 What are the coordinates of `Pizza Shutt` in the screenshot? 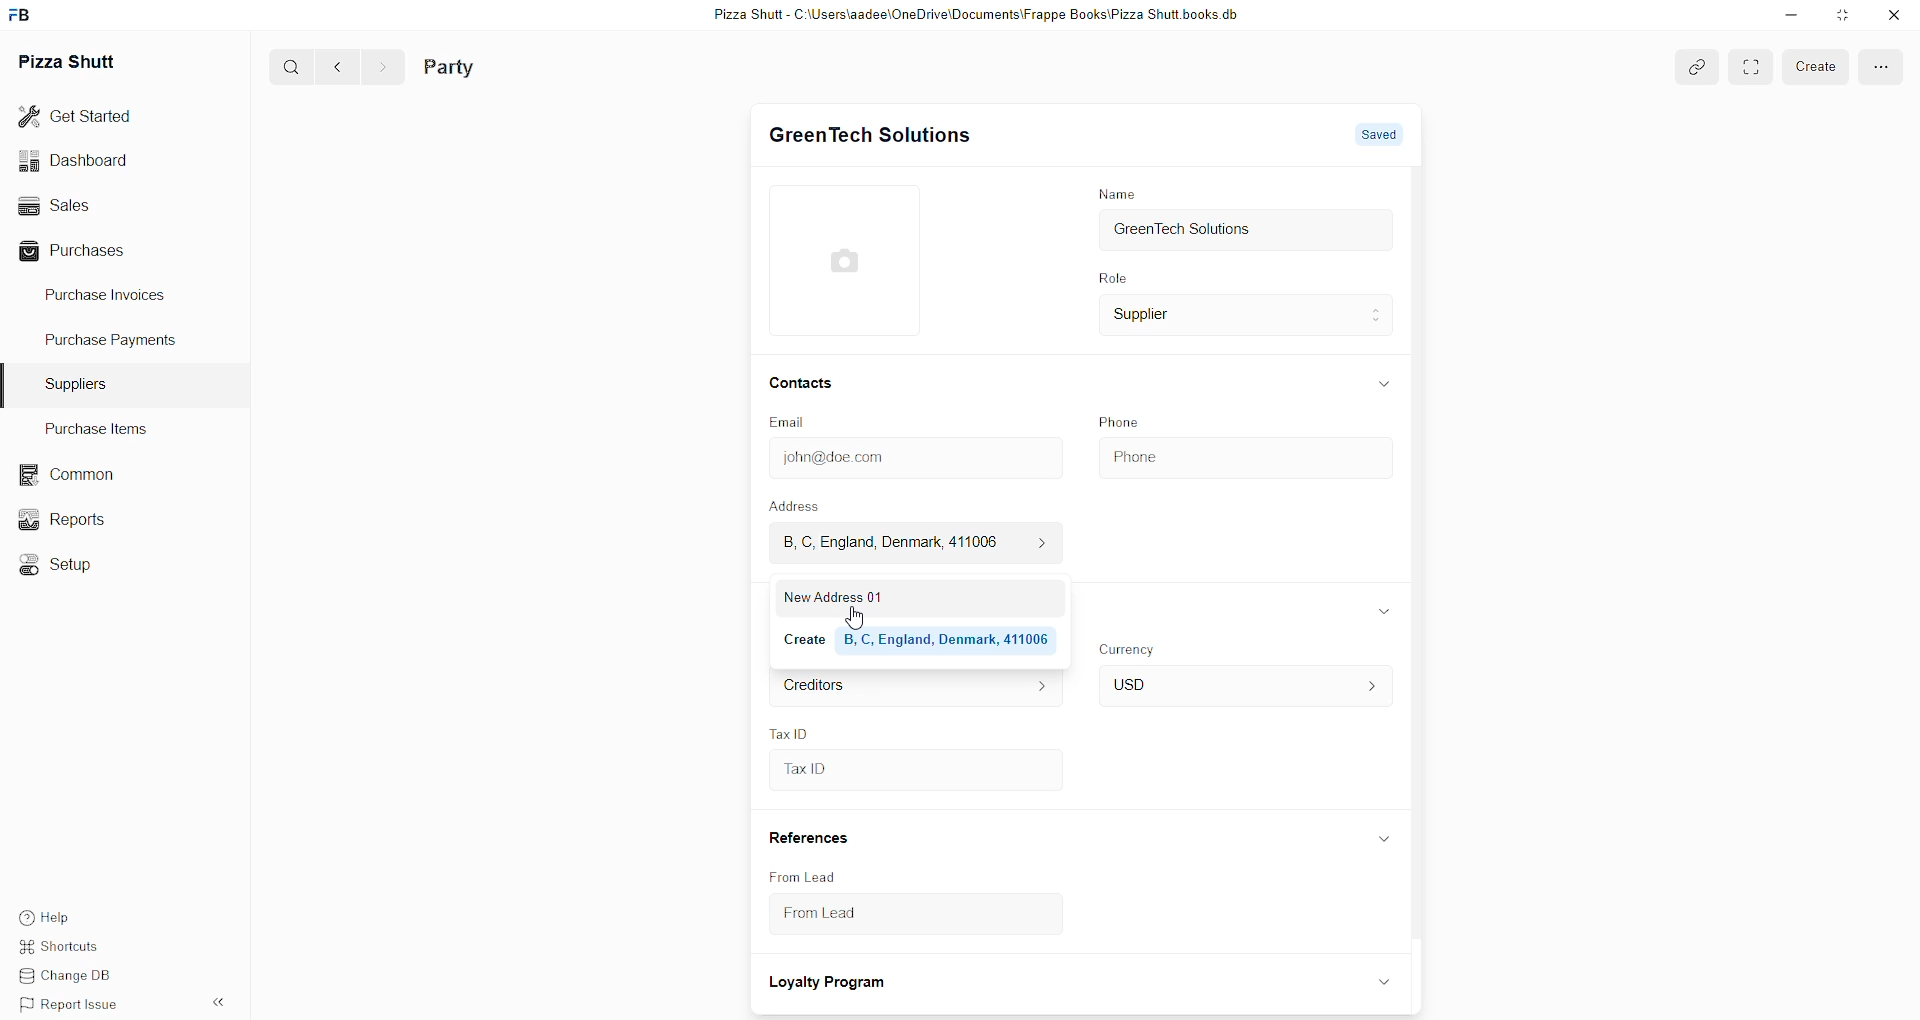 It's located at (74, 62).